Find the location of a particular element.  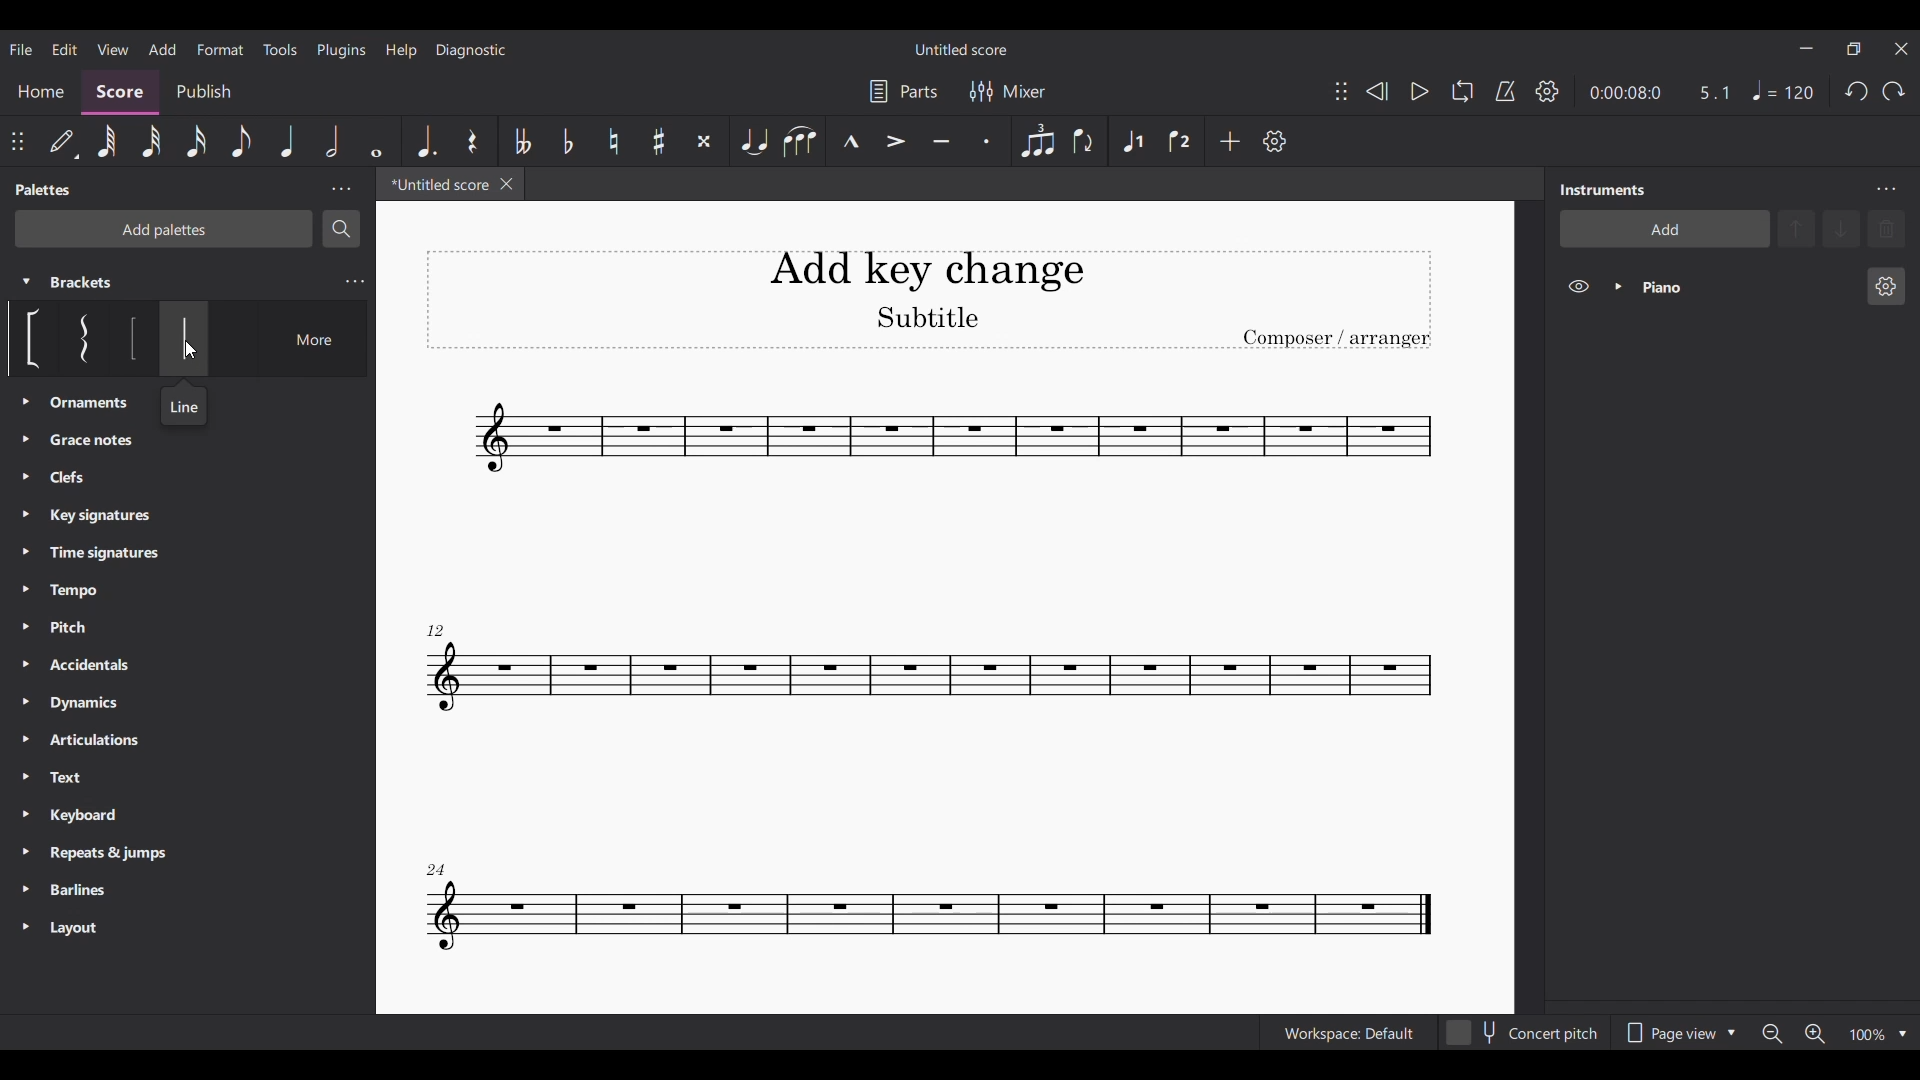

8th note is located at coordinates (243, 141).